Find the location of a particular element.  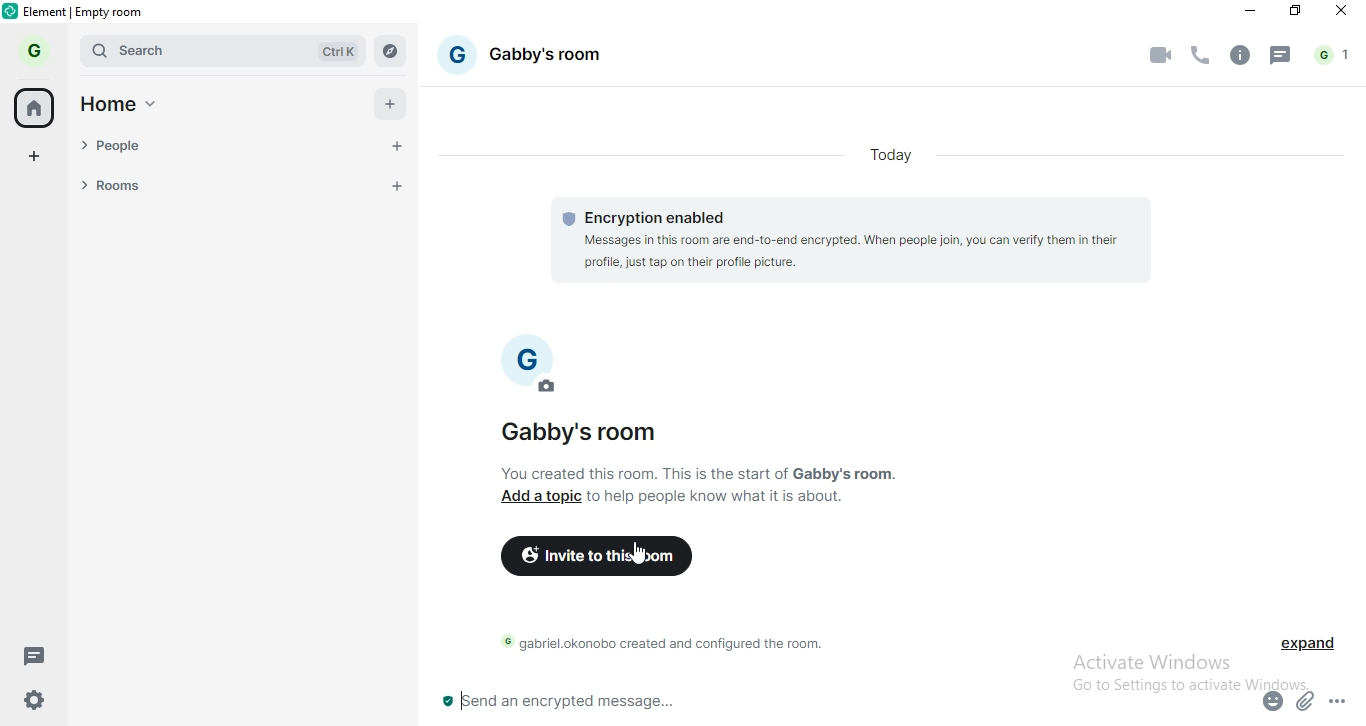

chat box is located at coordinates (839, 701).